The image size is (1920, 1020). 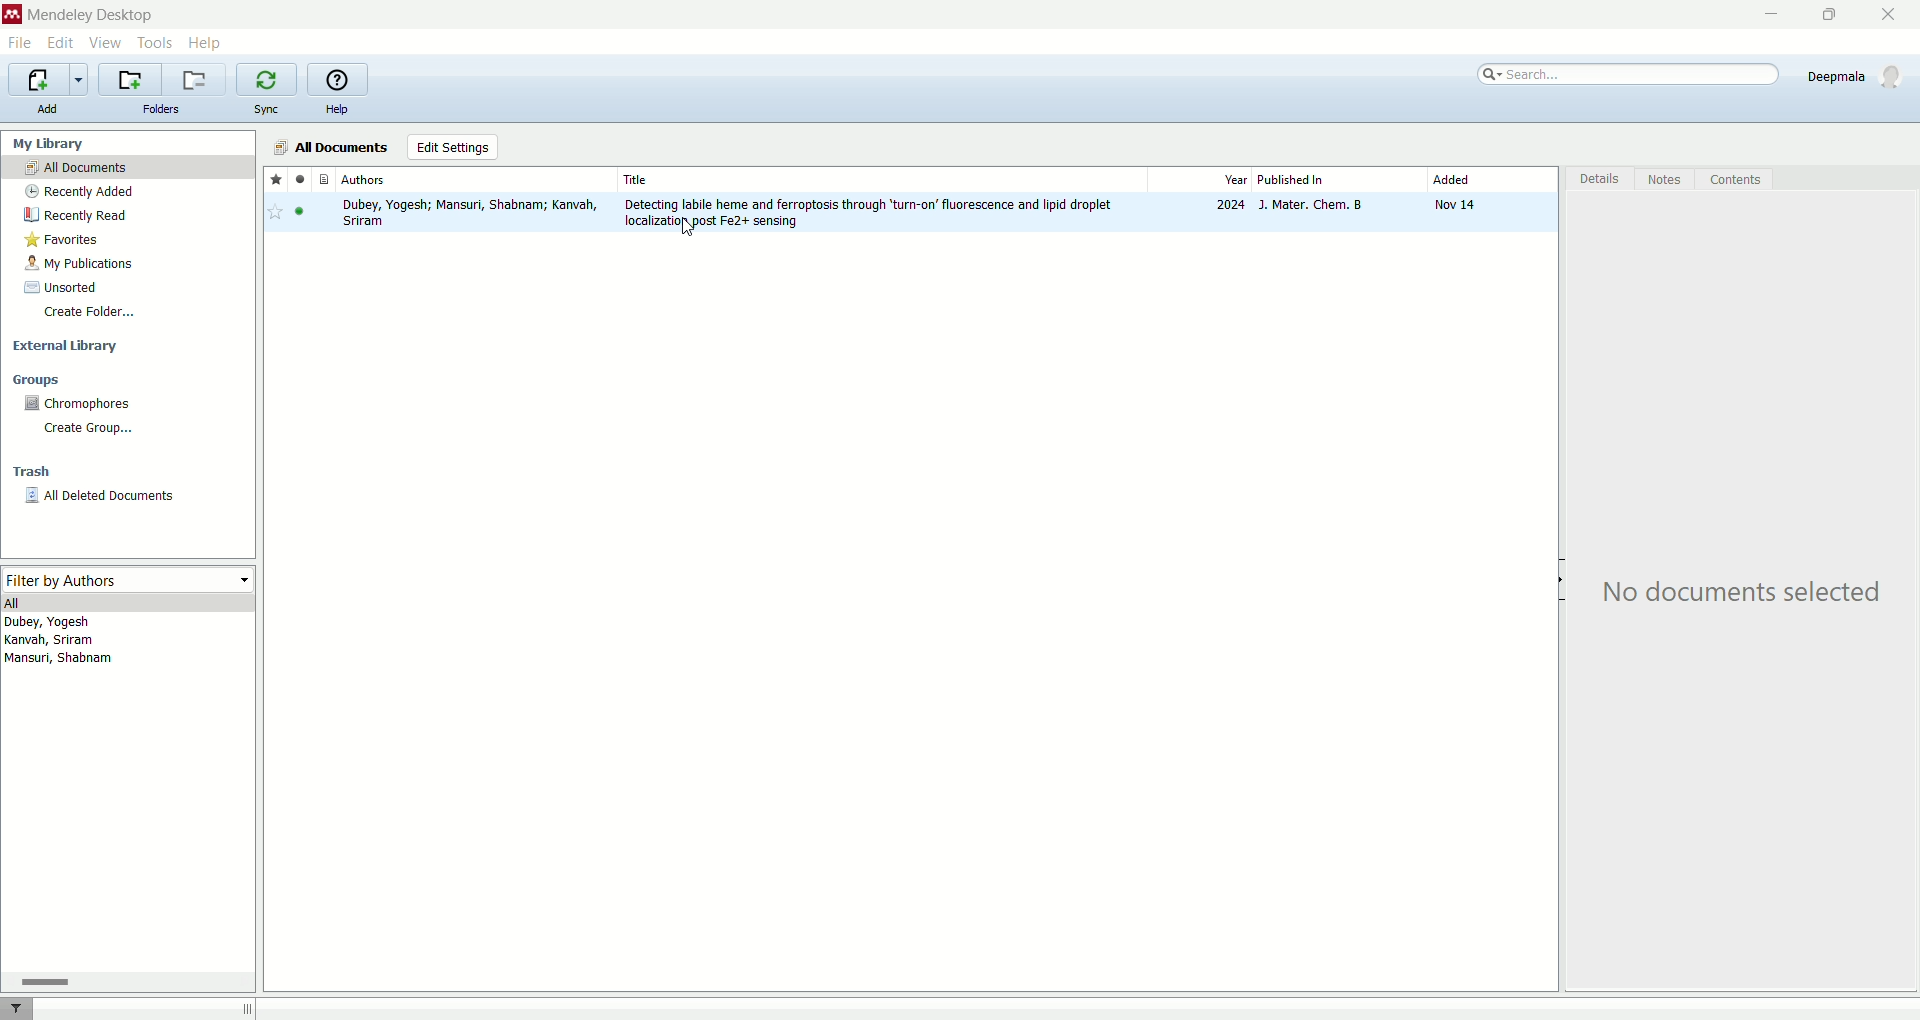 What do you see at coordinates (452, 147) in the screenshot?
I see `edit settings` at bounding box center [452, 147].